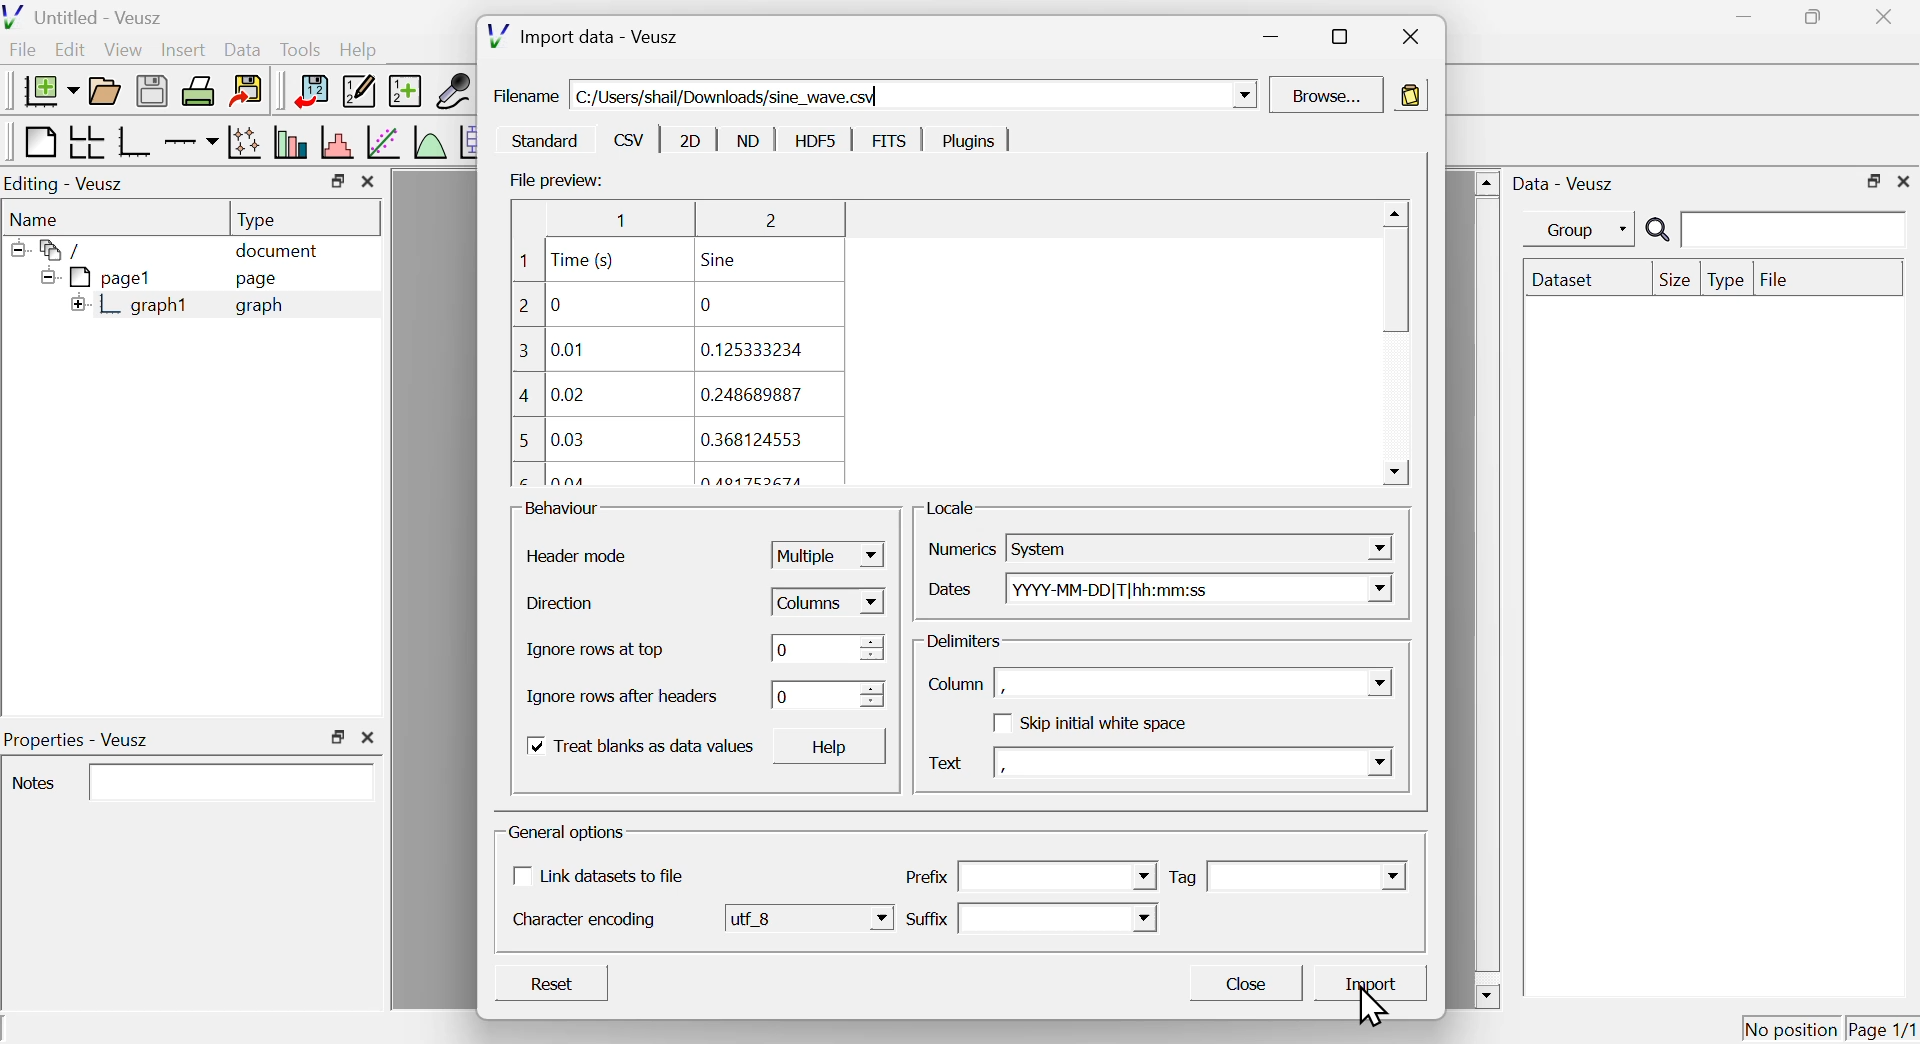 The height and width of the screenshot is (1044, 1920). What do you see at coordinates (951, 590) in the screenshot?
I see `Dates` at bounding box center [951, 590].